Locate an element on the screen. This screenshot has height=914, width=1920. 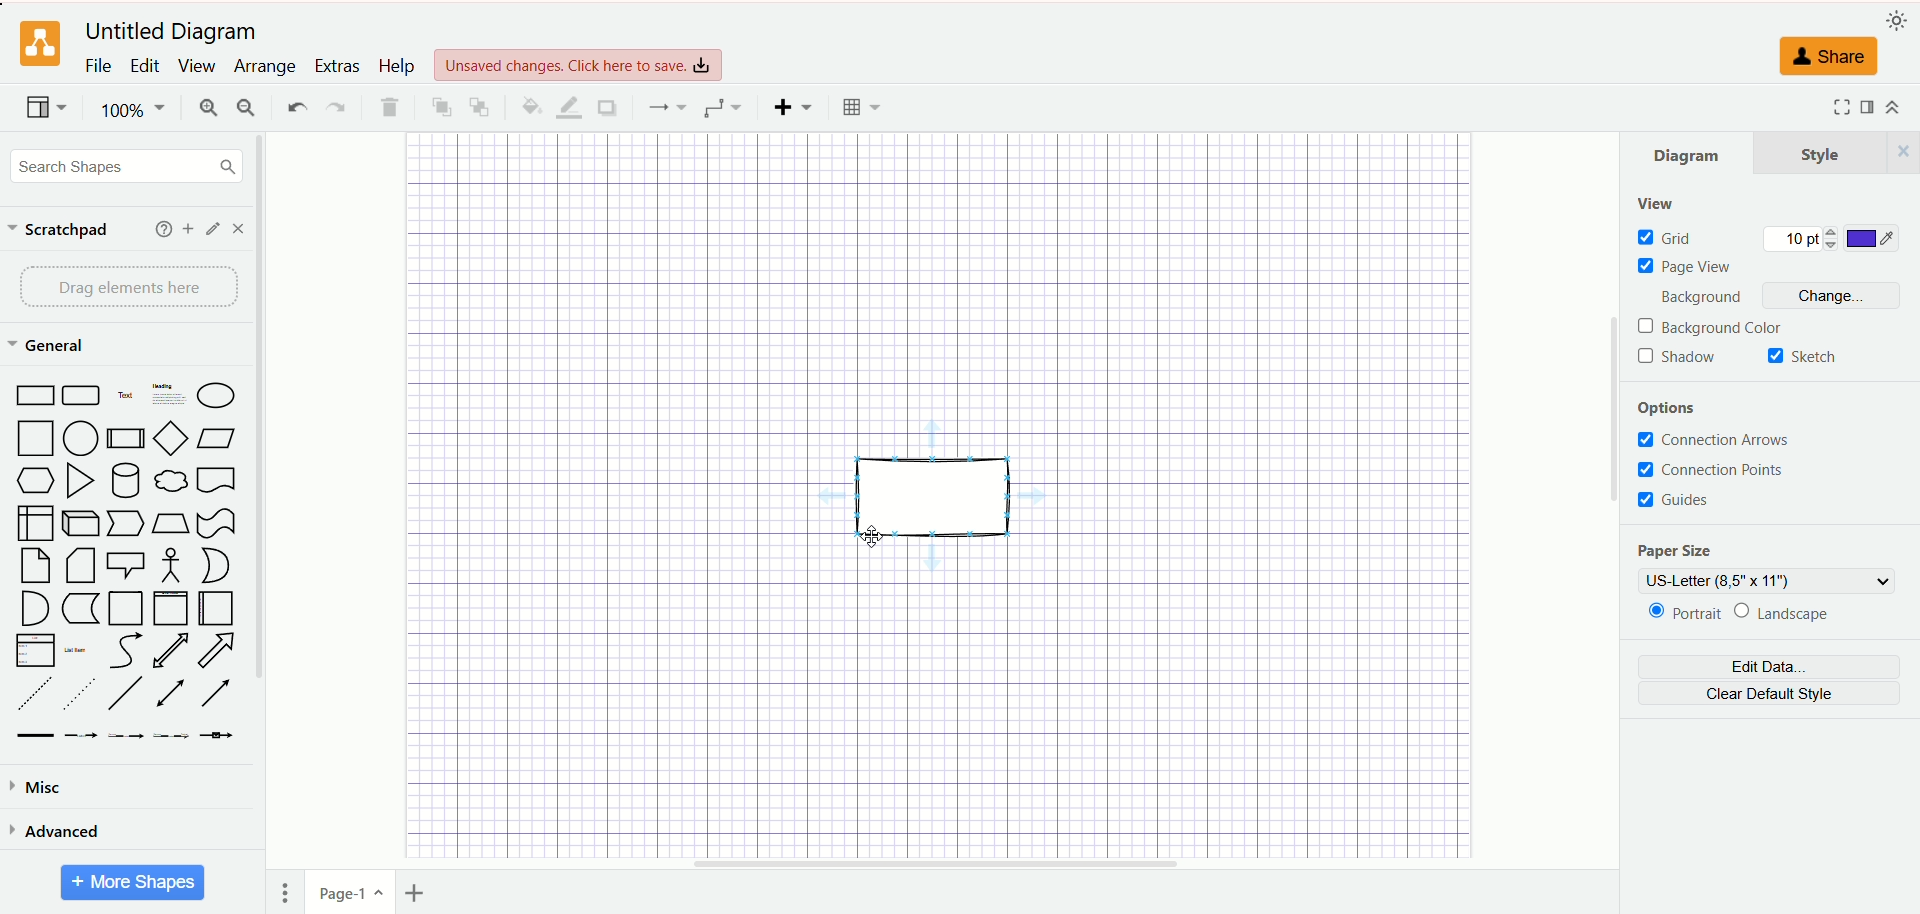
format is located at coordinates (1868, 110).